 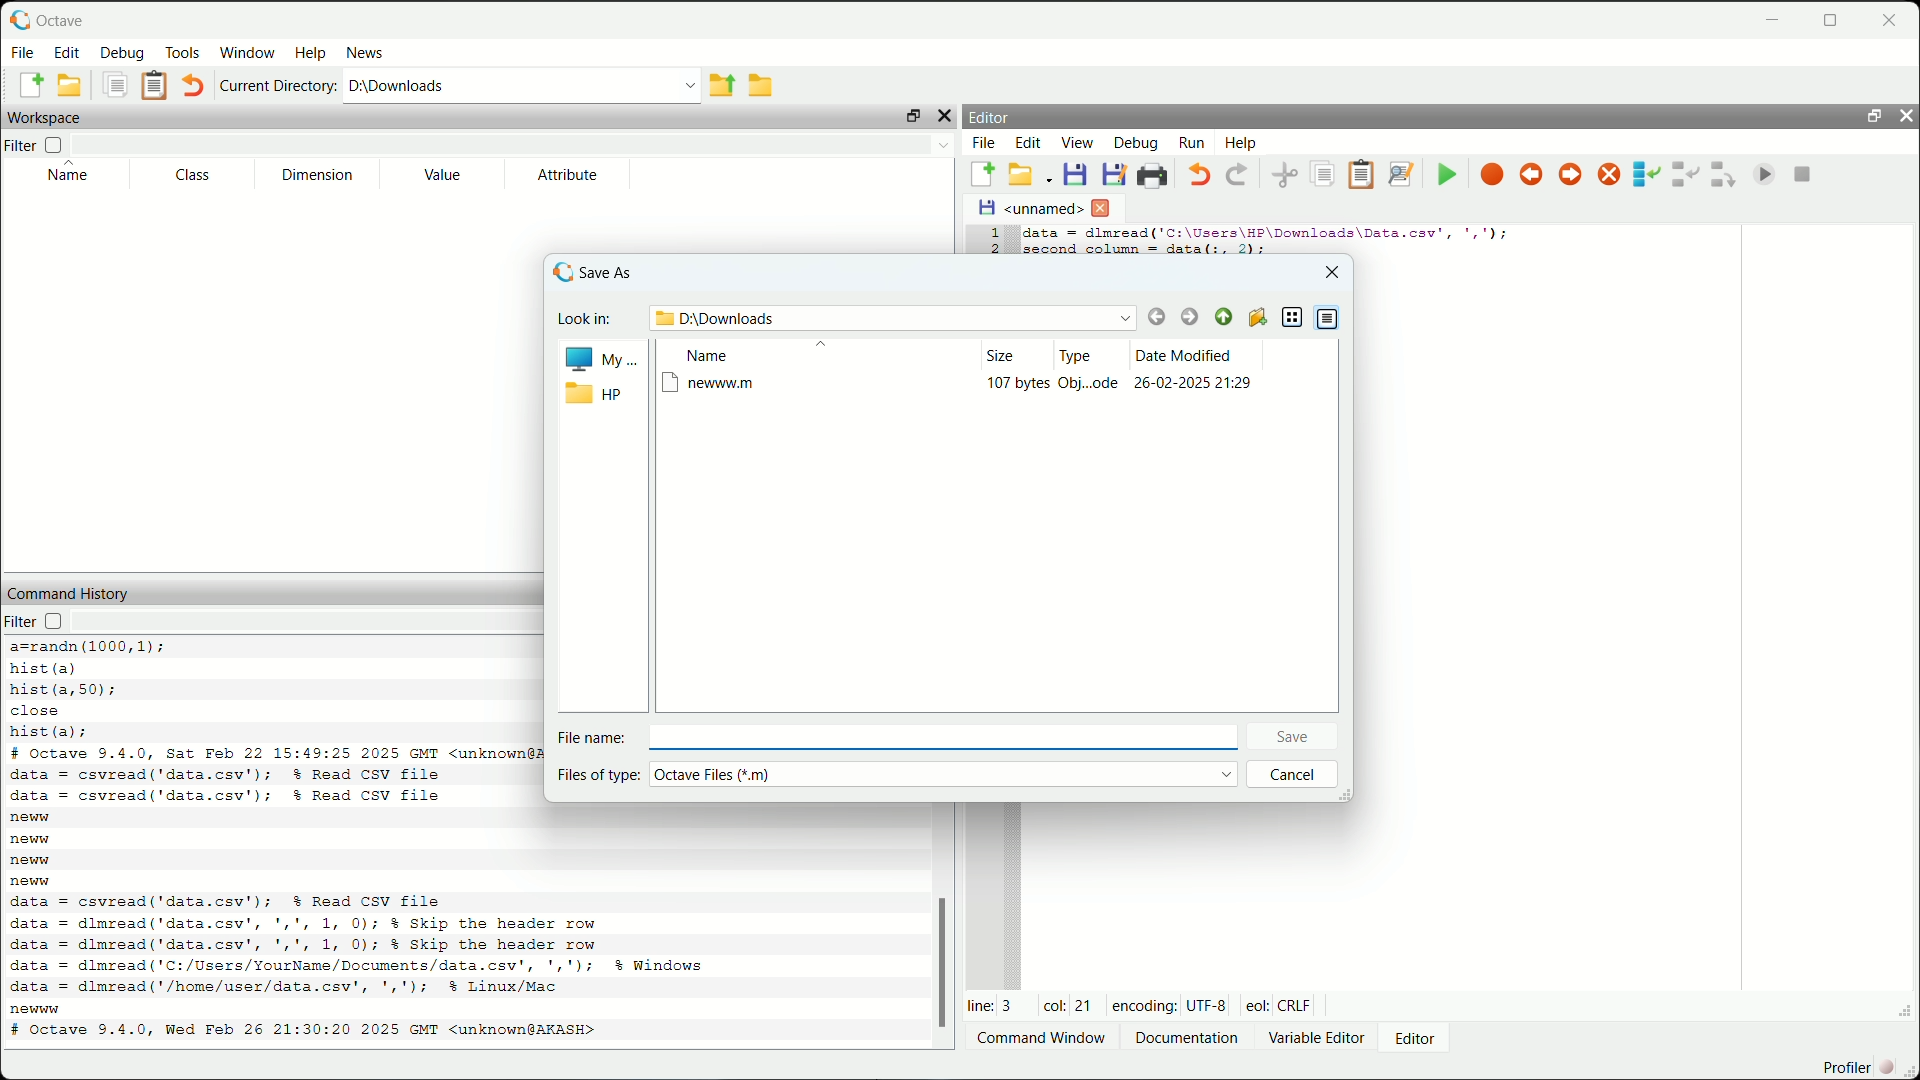 I want to click on new, so click(x=46, y=1010).